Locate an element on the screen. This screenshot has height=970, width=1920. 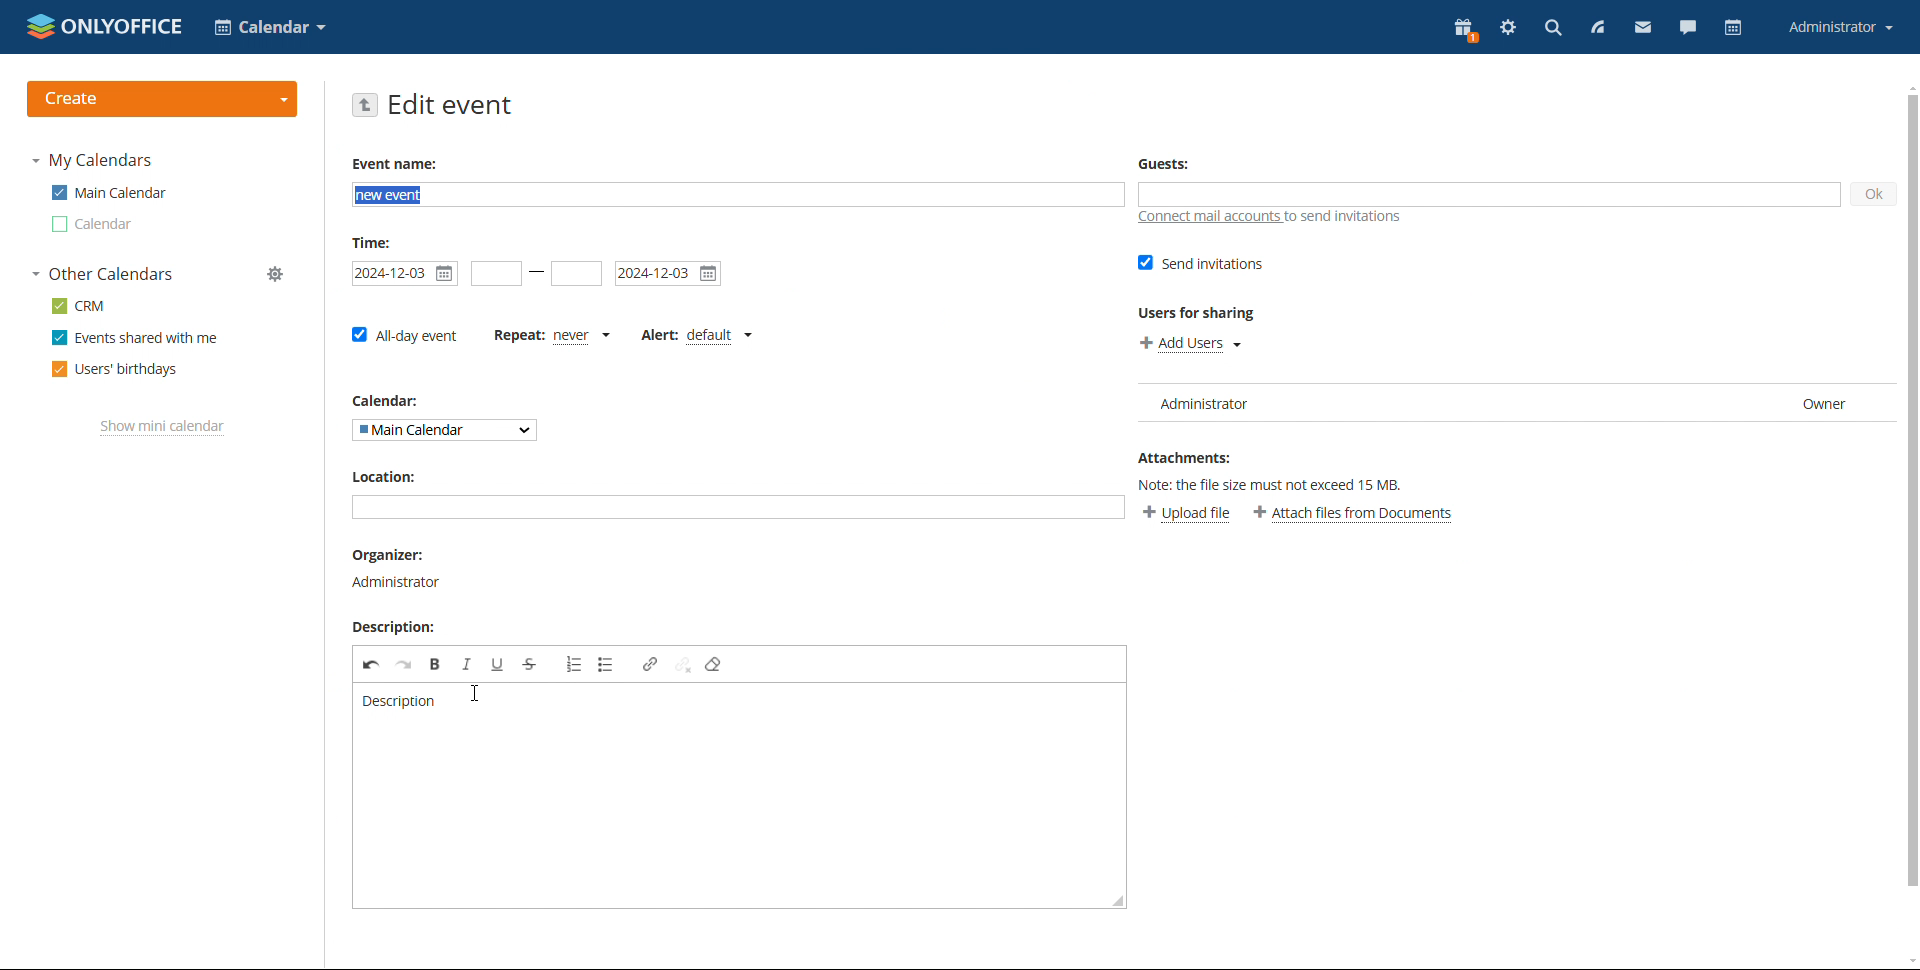
events shared with me is located at coordinates (134, 337).